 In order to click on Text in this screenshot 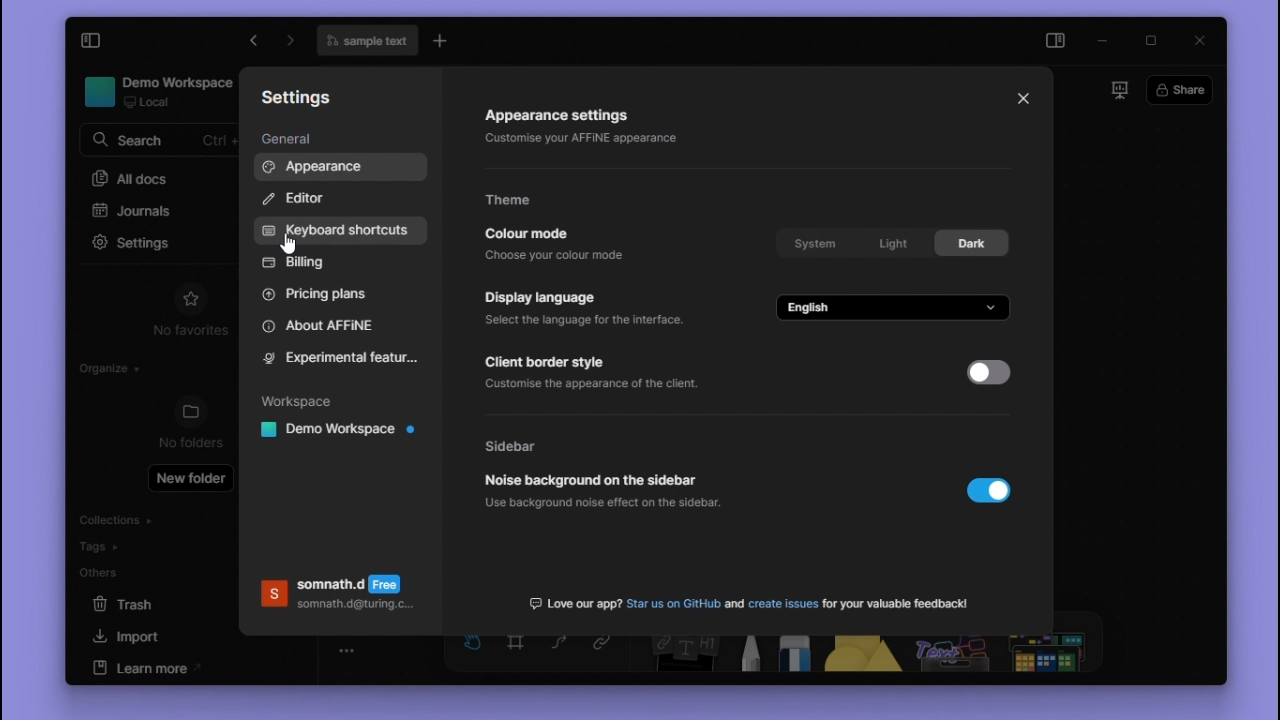, I will do `click(755, 604)`.